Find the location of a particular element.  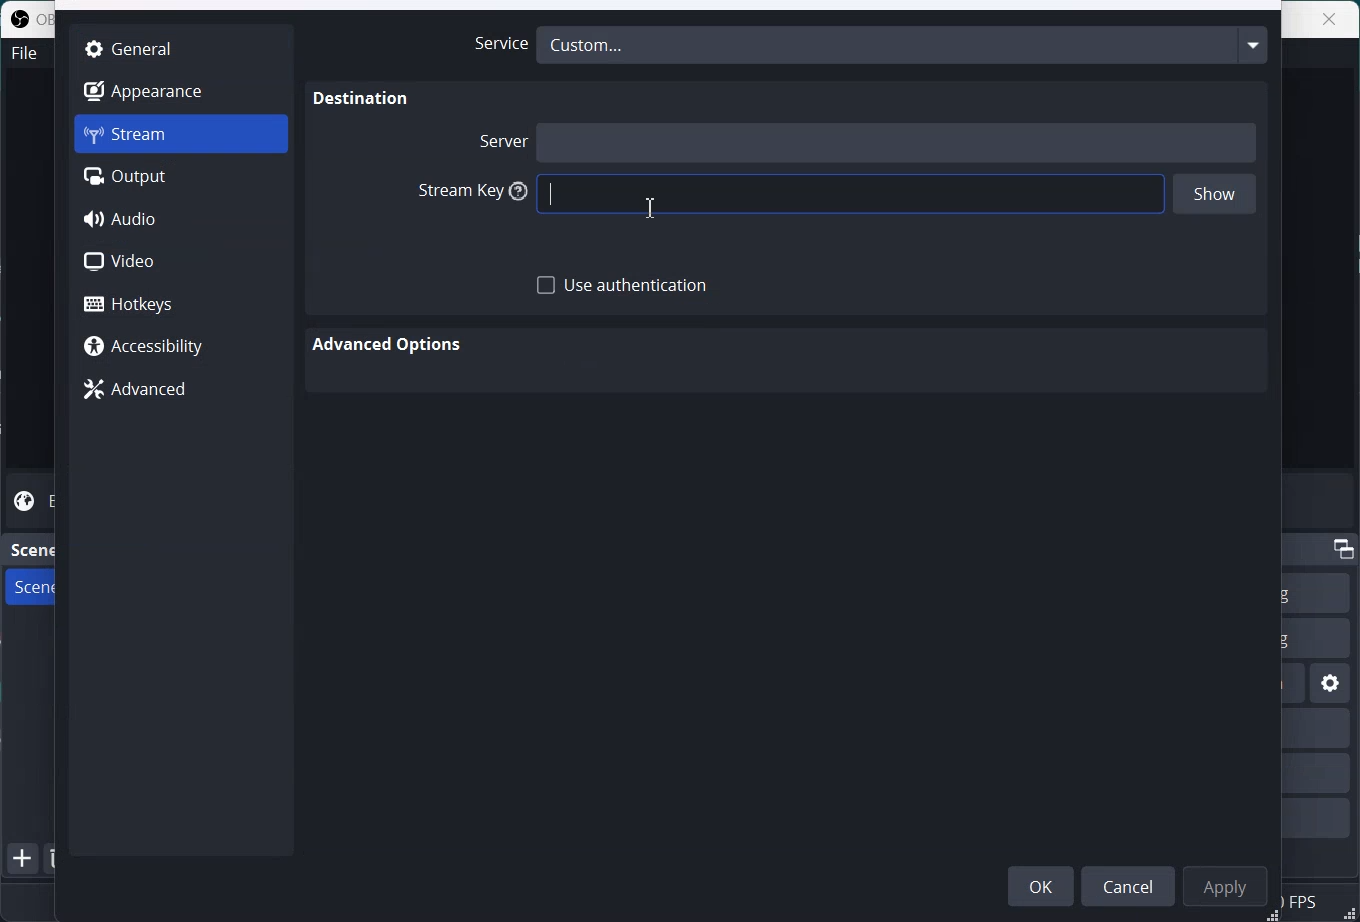

General is located at coordinates (180, 47).